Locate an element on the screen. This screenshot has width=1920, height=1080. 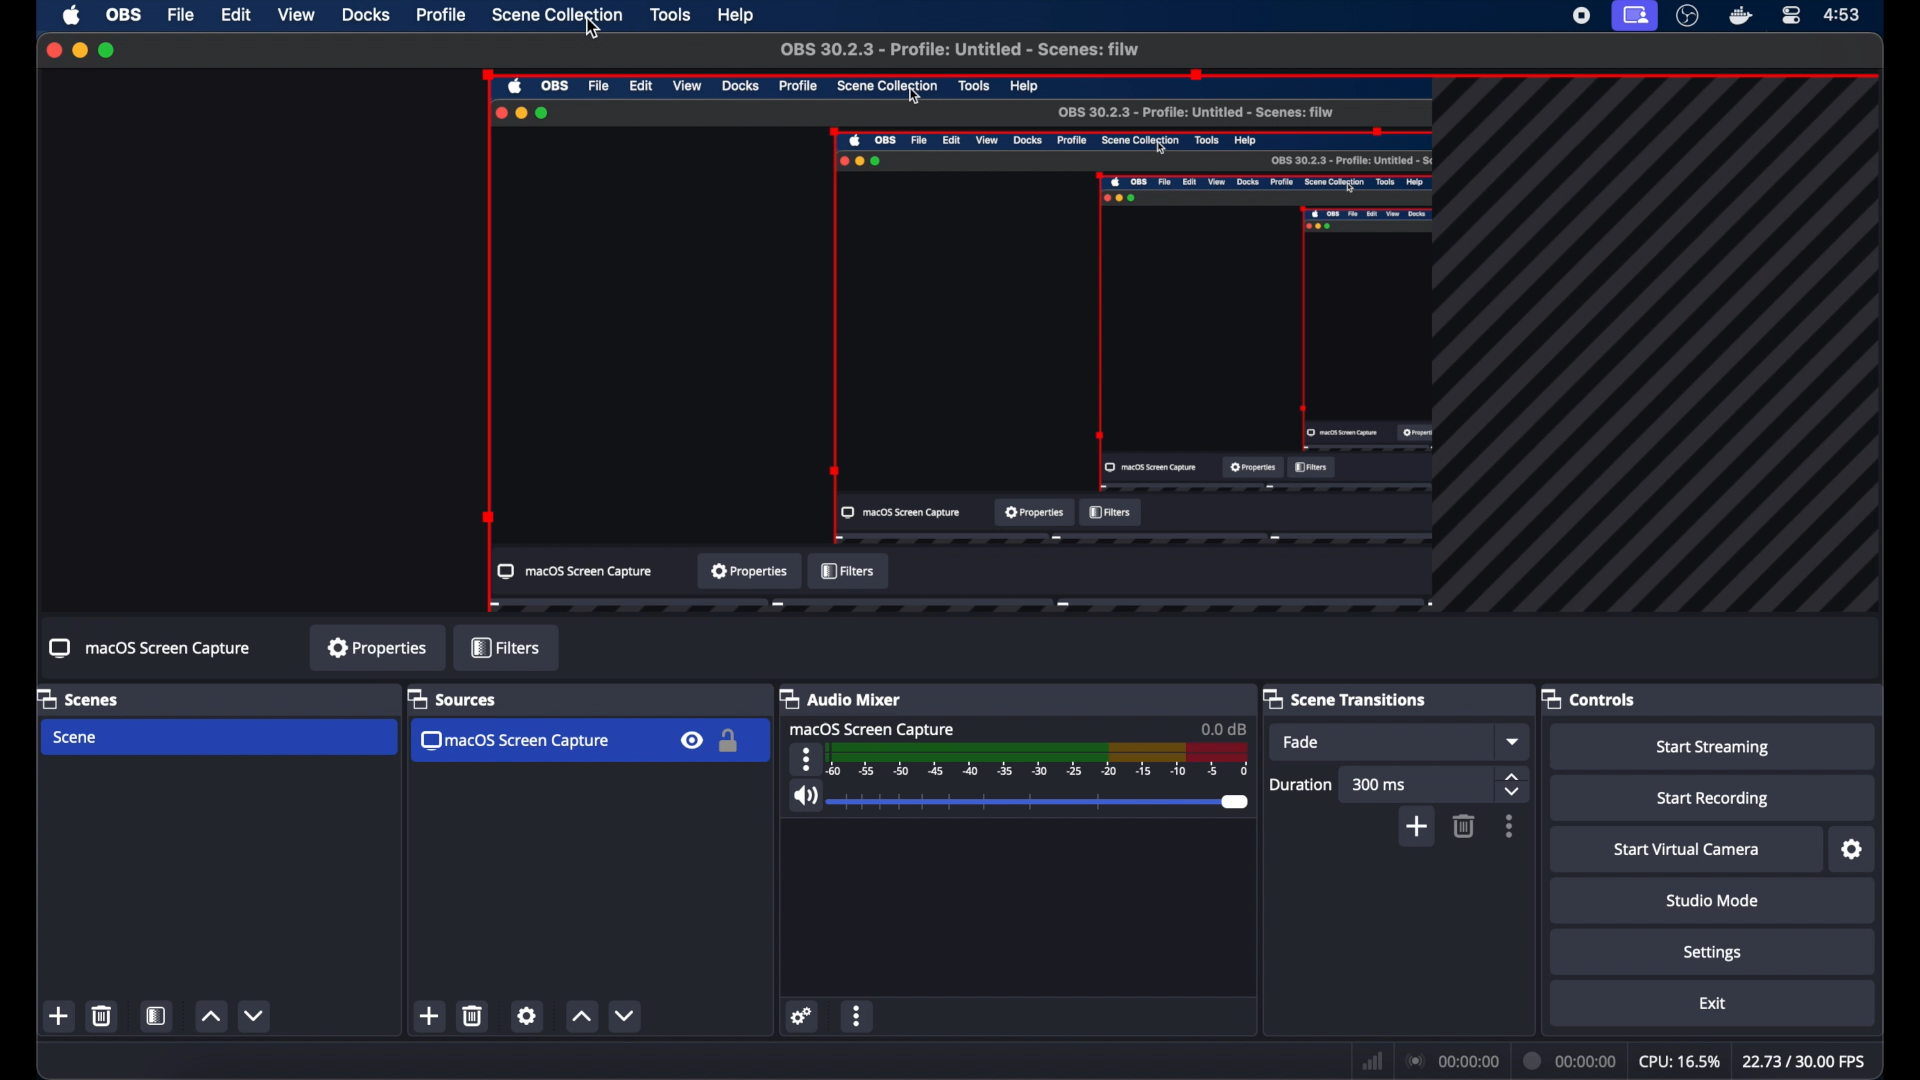
stepper button is located at coordinates (1512, 783).